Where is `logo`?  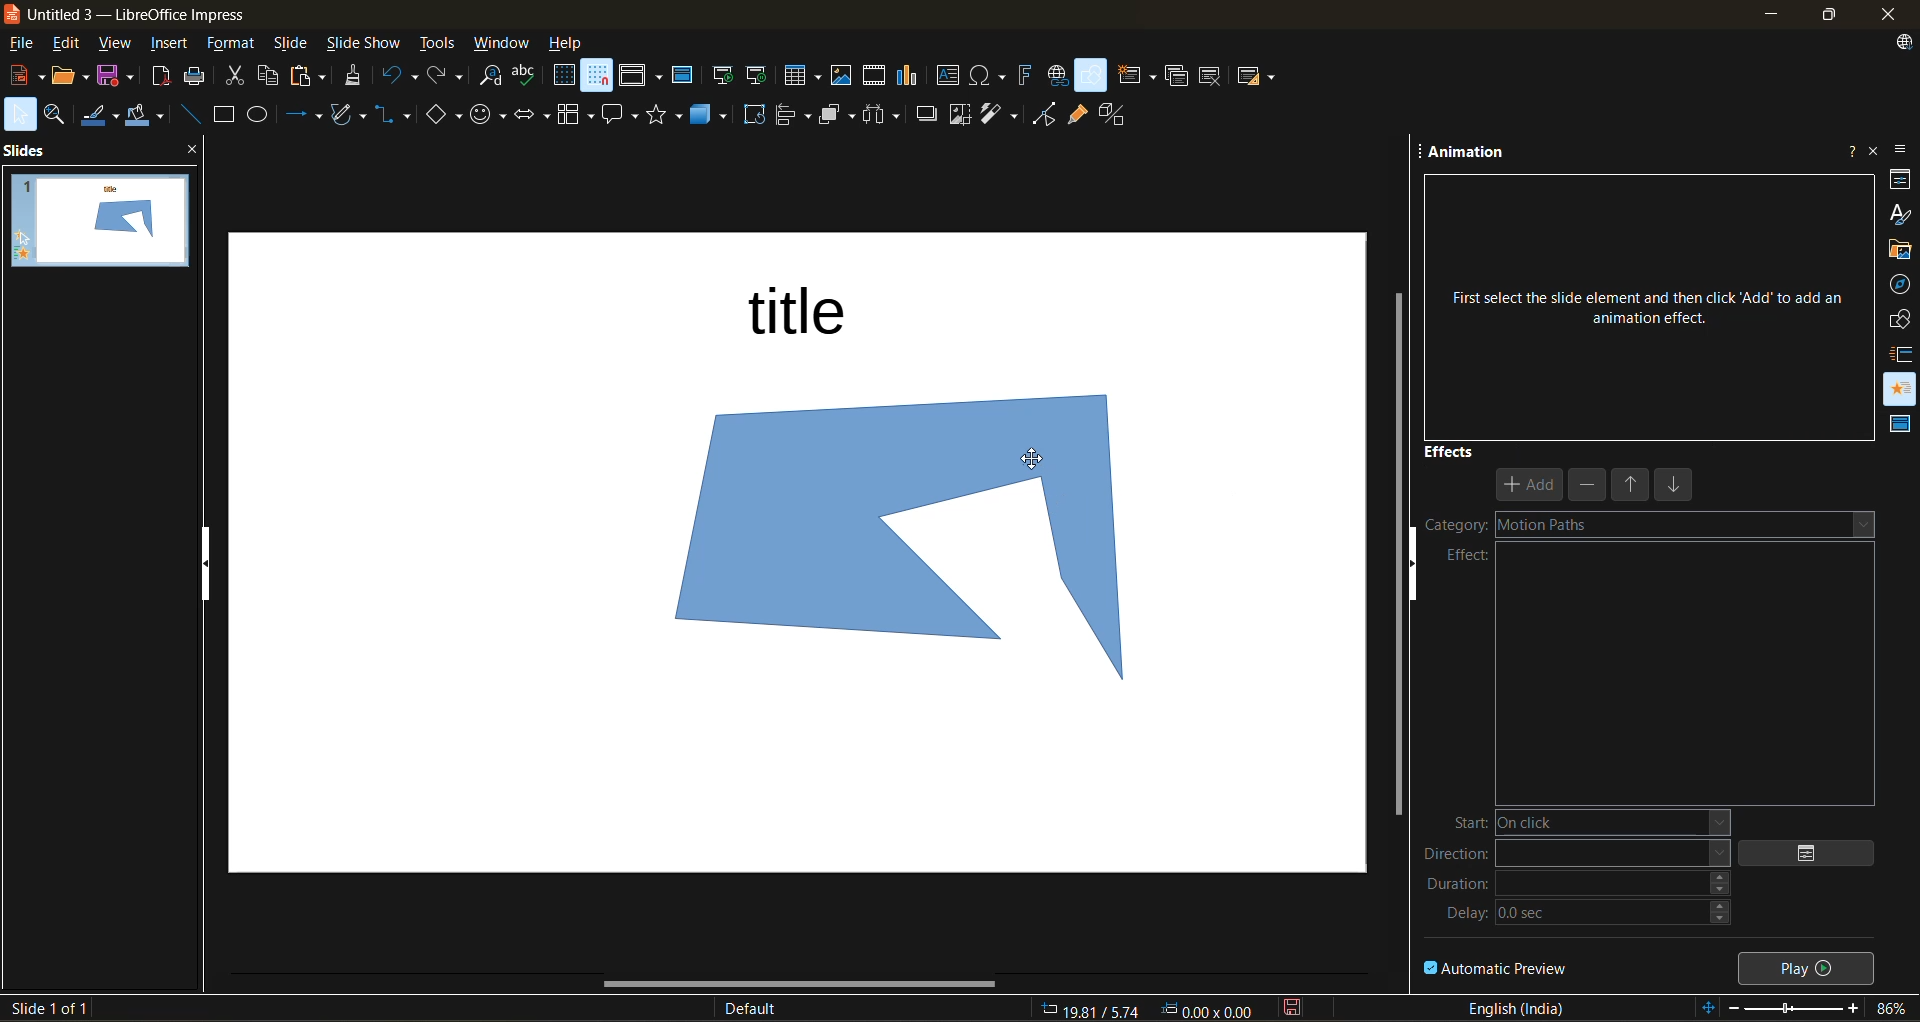 logo is located at coordinates (12, 15).